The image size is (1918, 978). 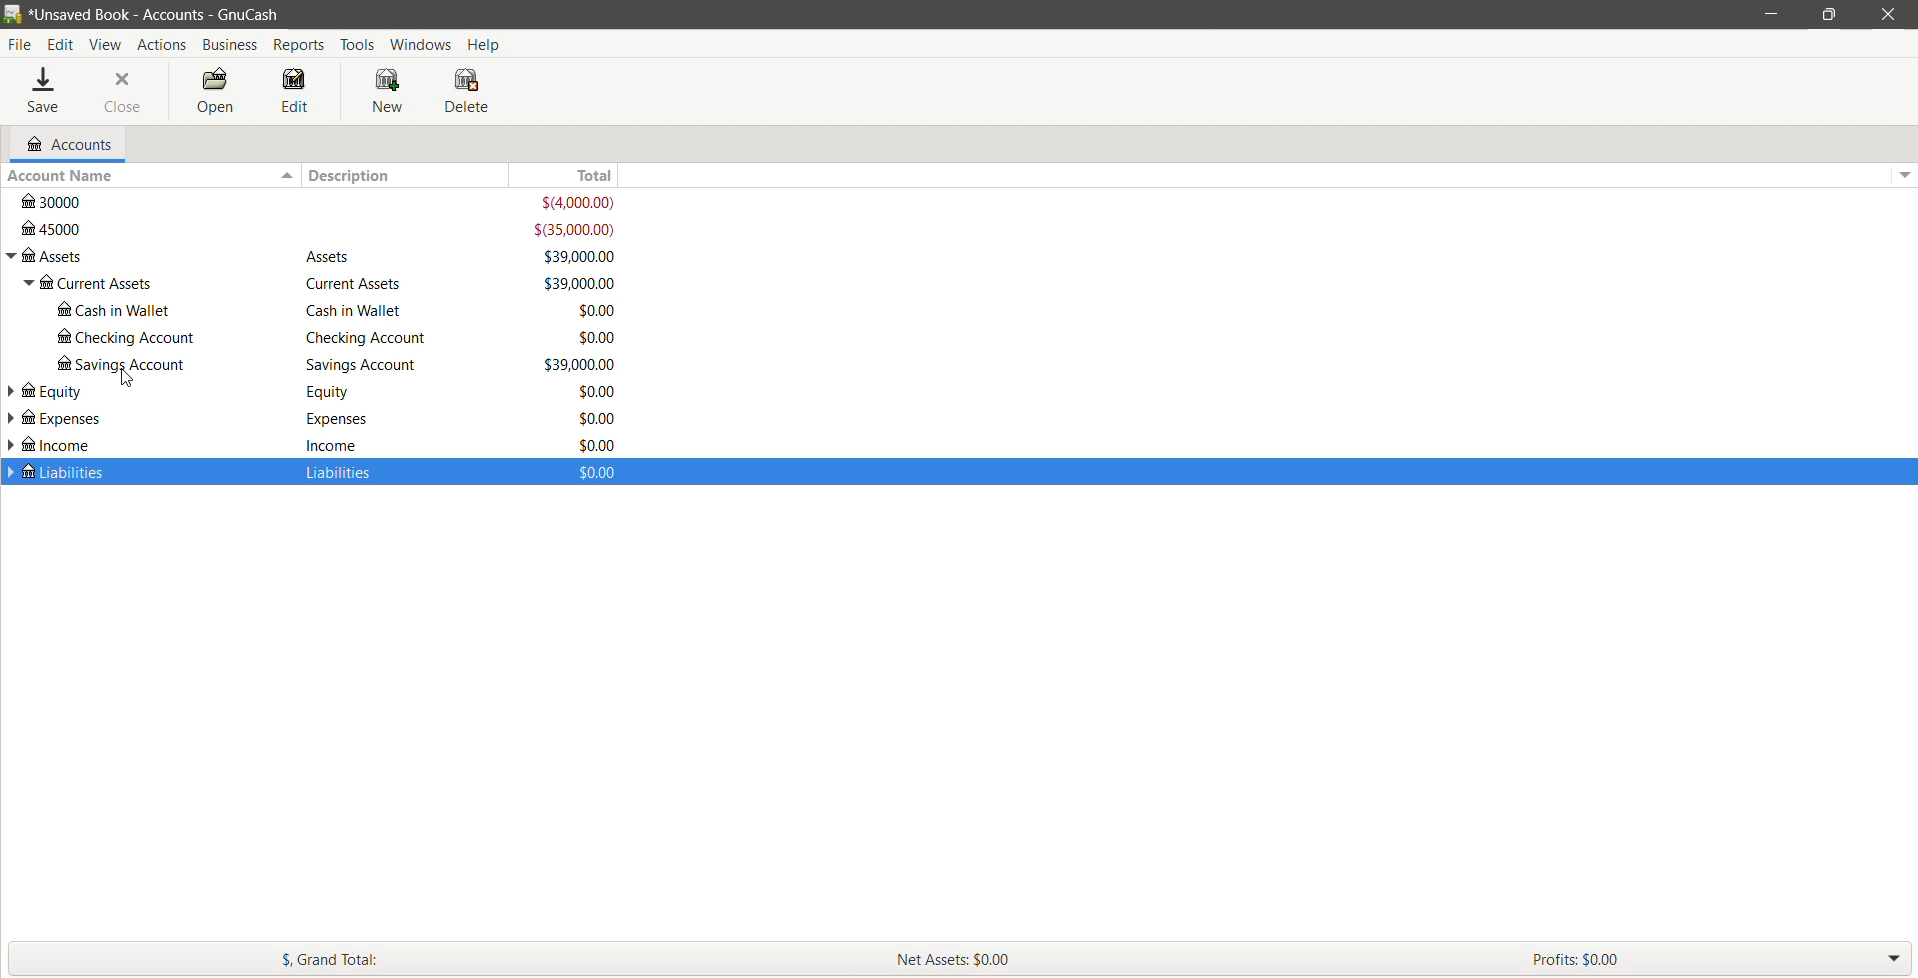 I want to click on $(35,000.00), so click(x=573, y=230).